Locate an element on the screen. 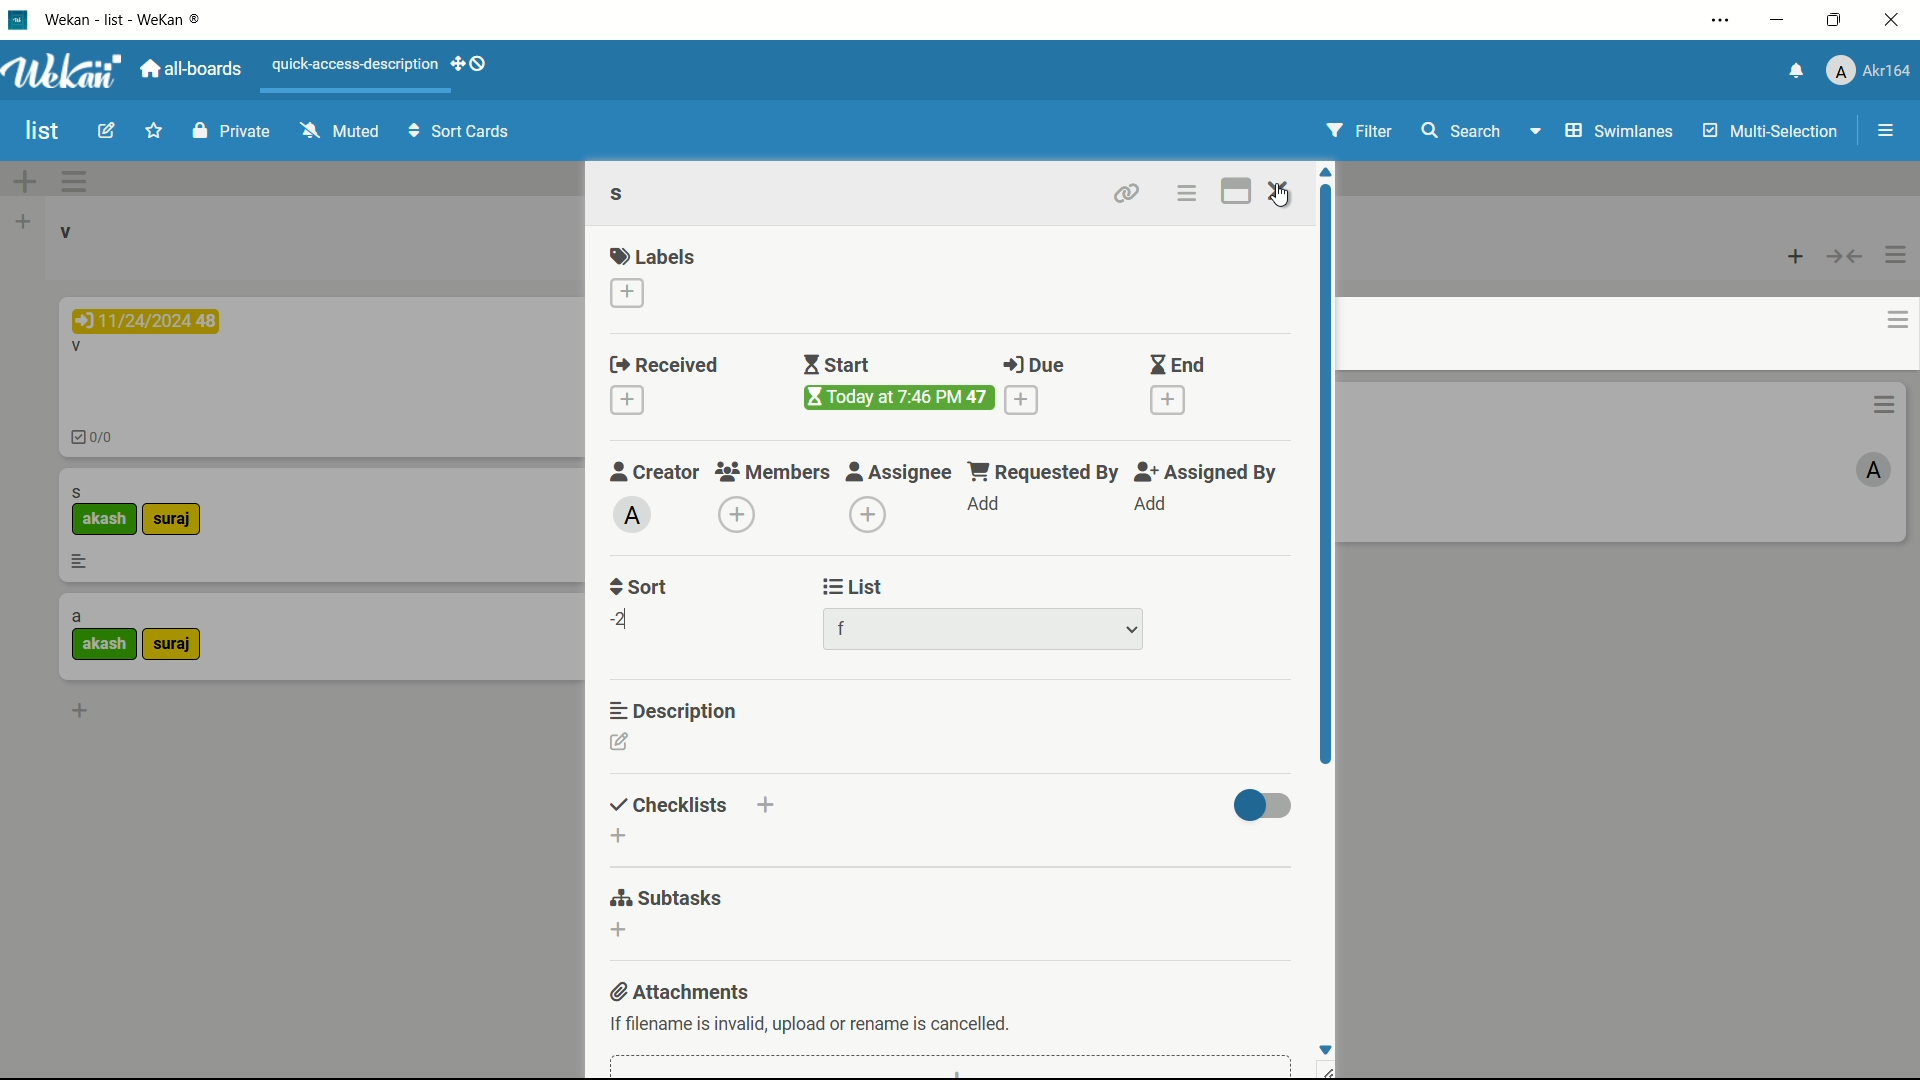  attachments is located at coordinates (677, 992).